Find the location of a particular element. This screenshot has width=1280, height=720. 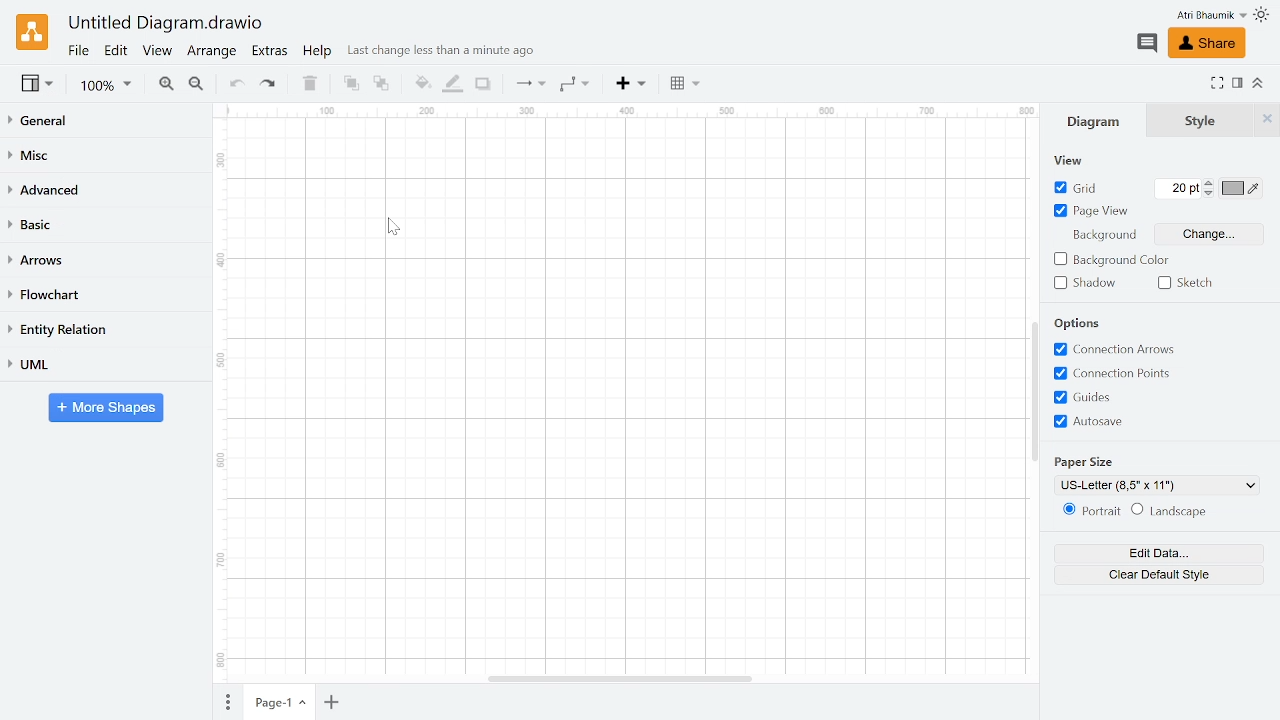

Format is located at coordinates (1238, 83).